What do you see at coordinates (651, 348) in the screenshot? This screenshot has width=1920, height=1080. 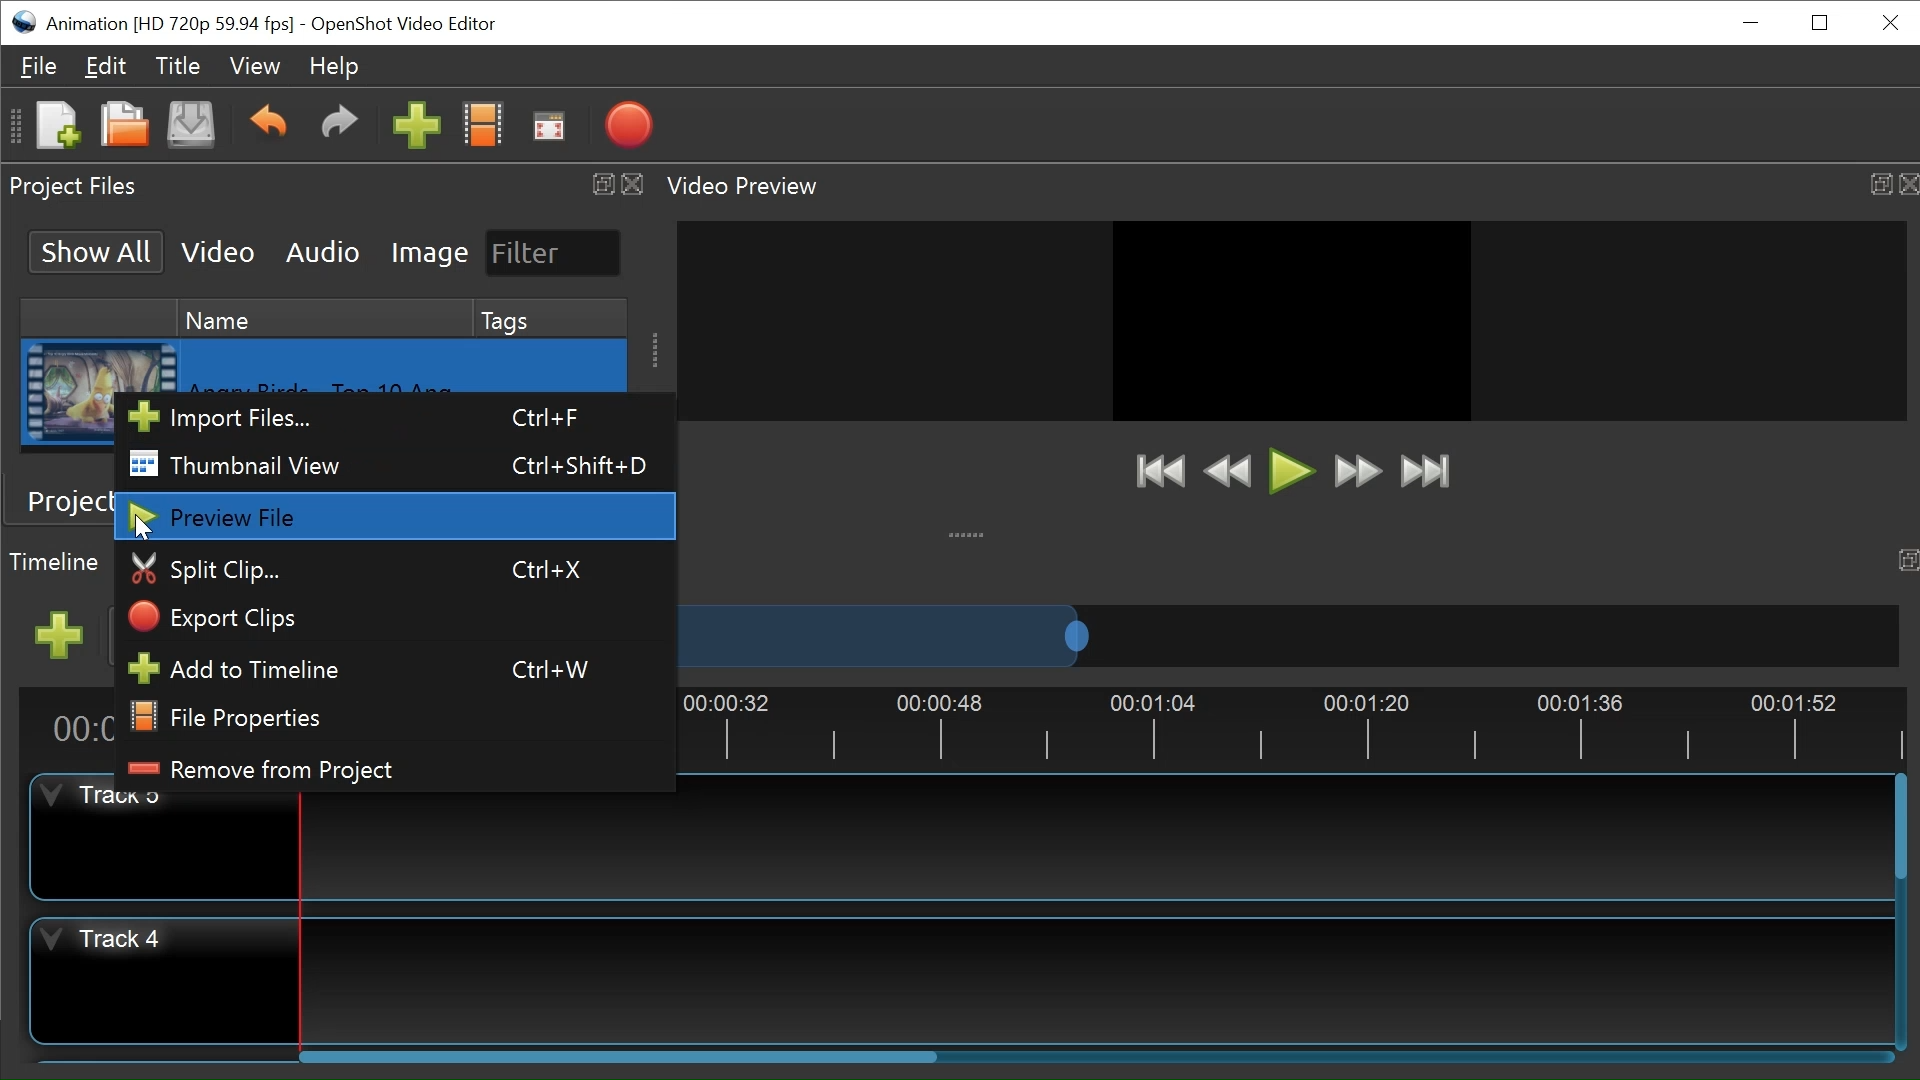 I see `Drag handle` at bounding box center [651, 348].